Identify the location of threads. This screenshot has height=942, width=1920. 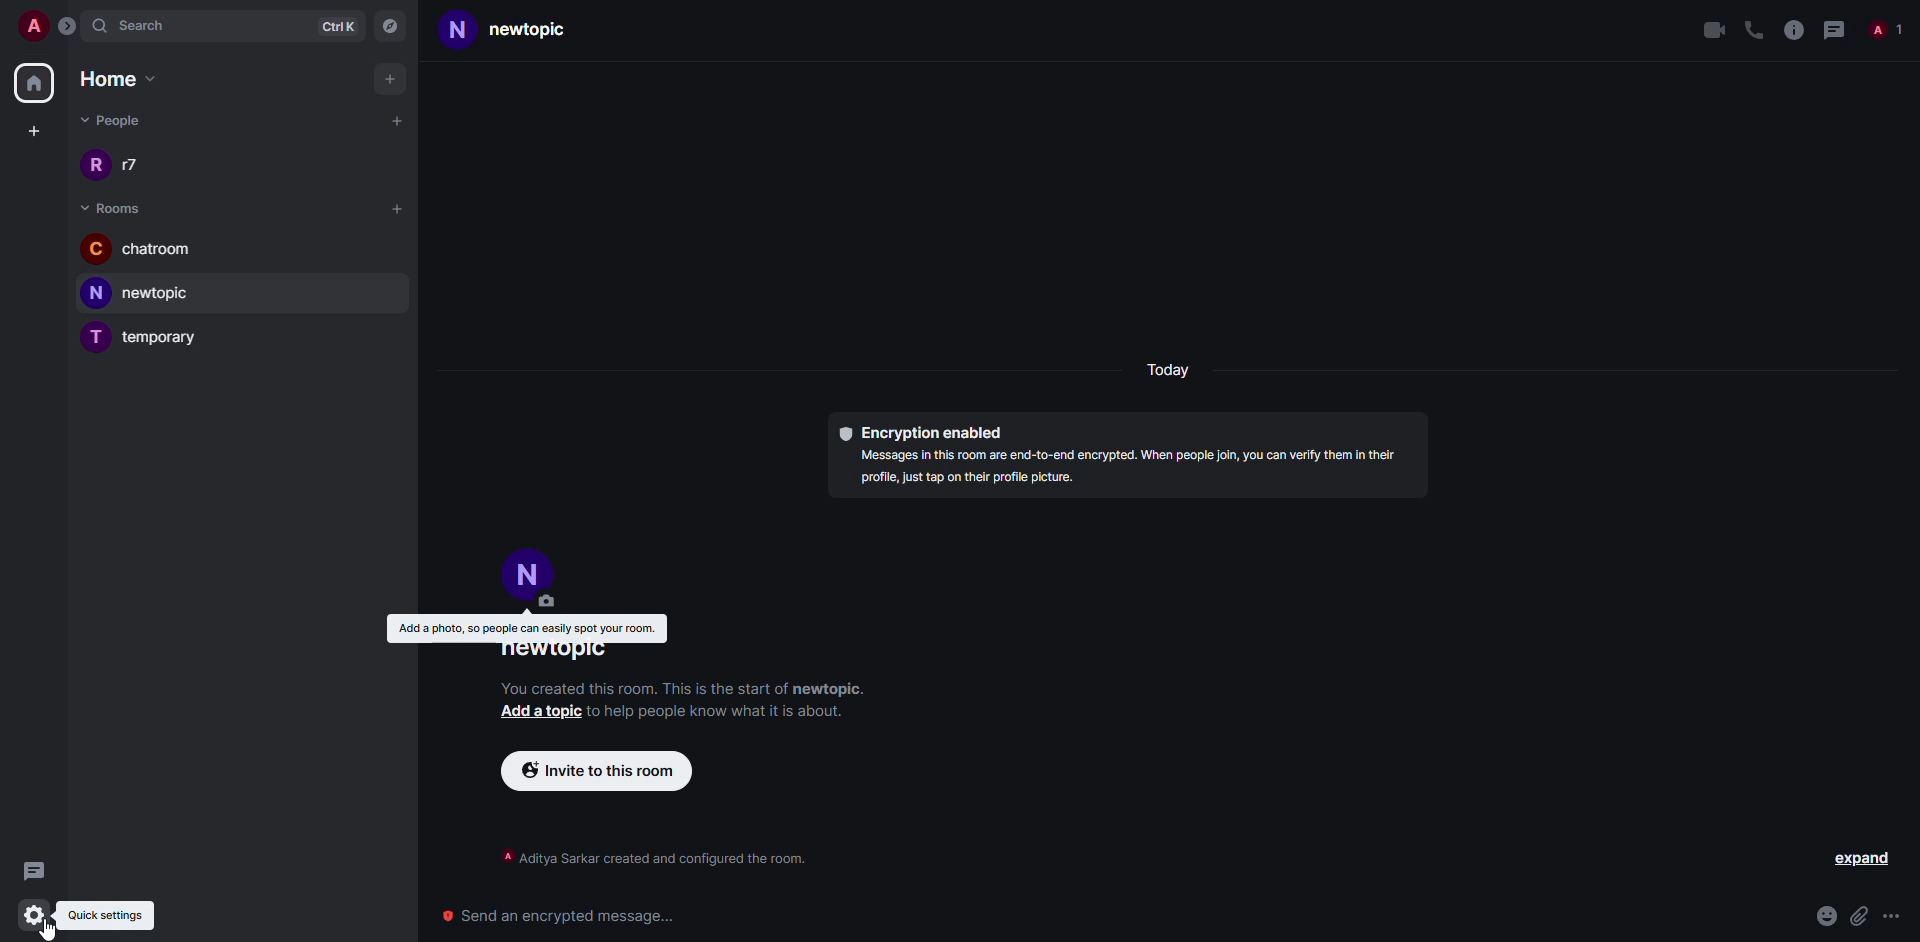
(1834, 30).